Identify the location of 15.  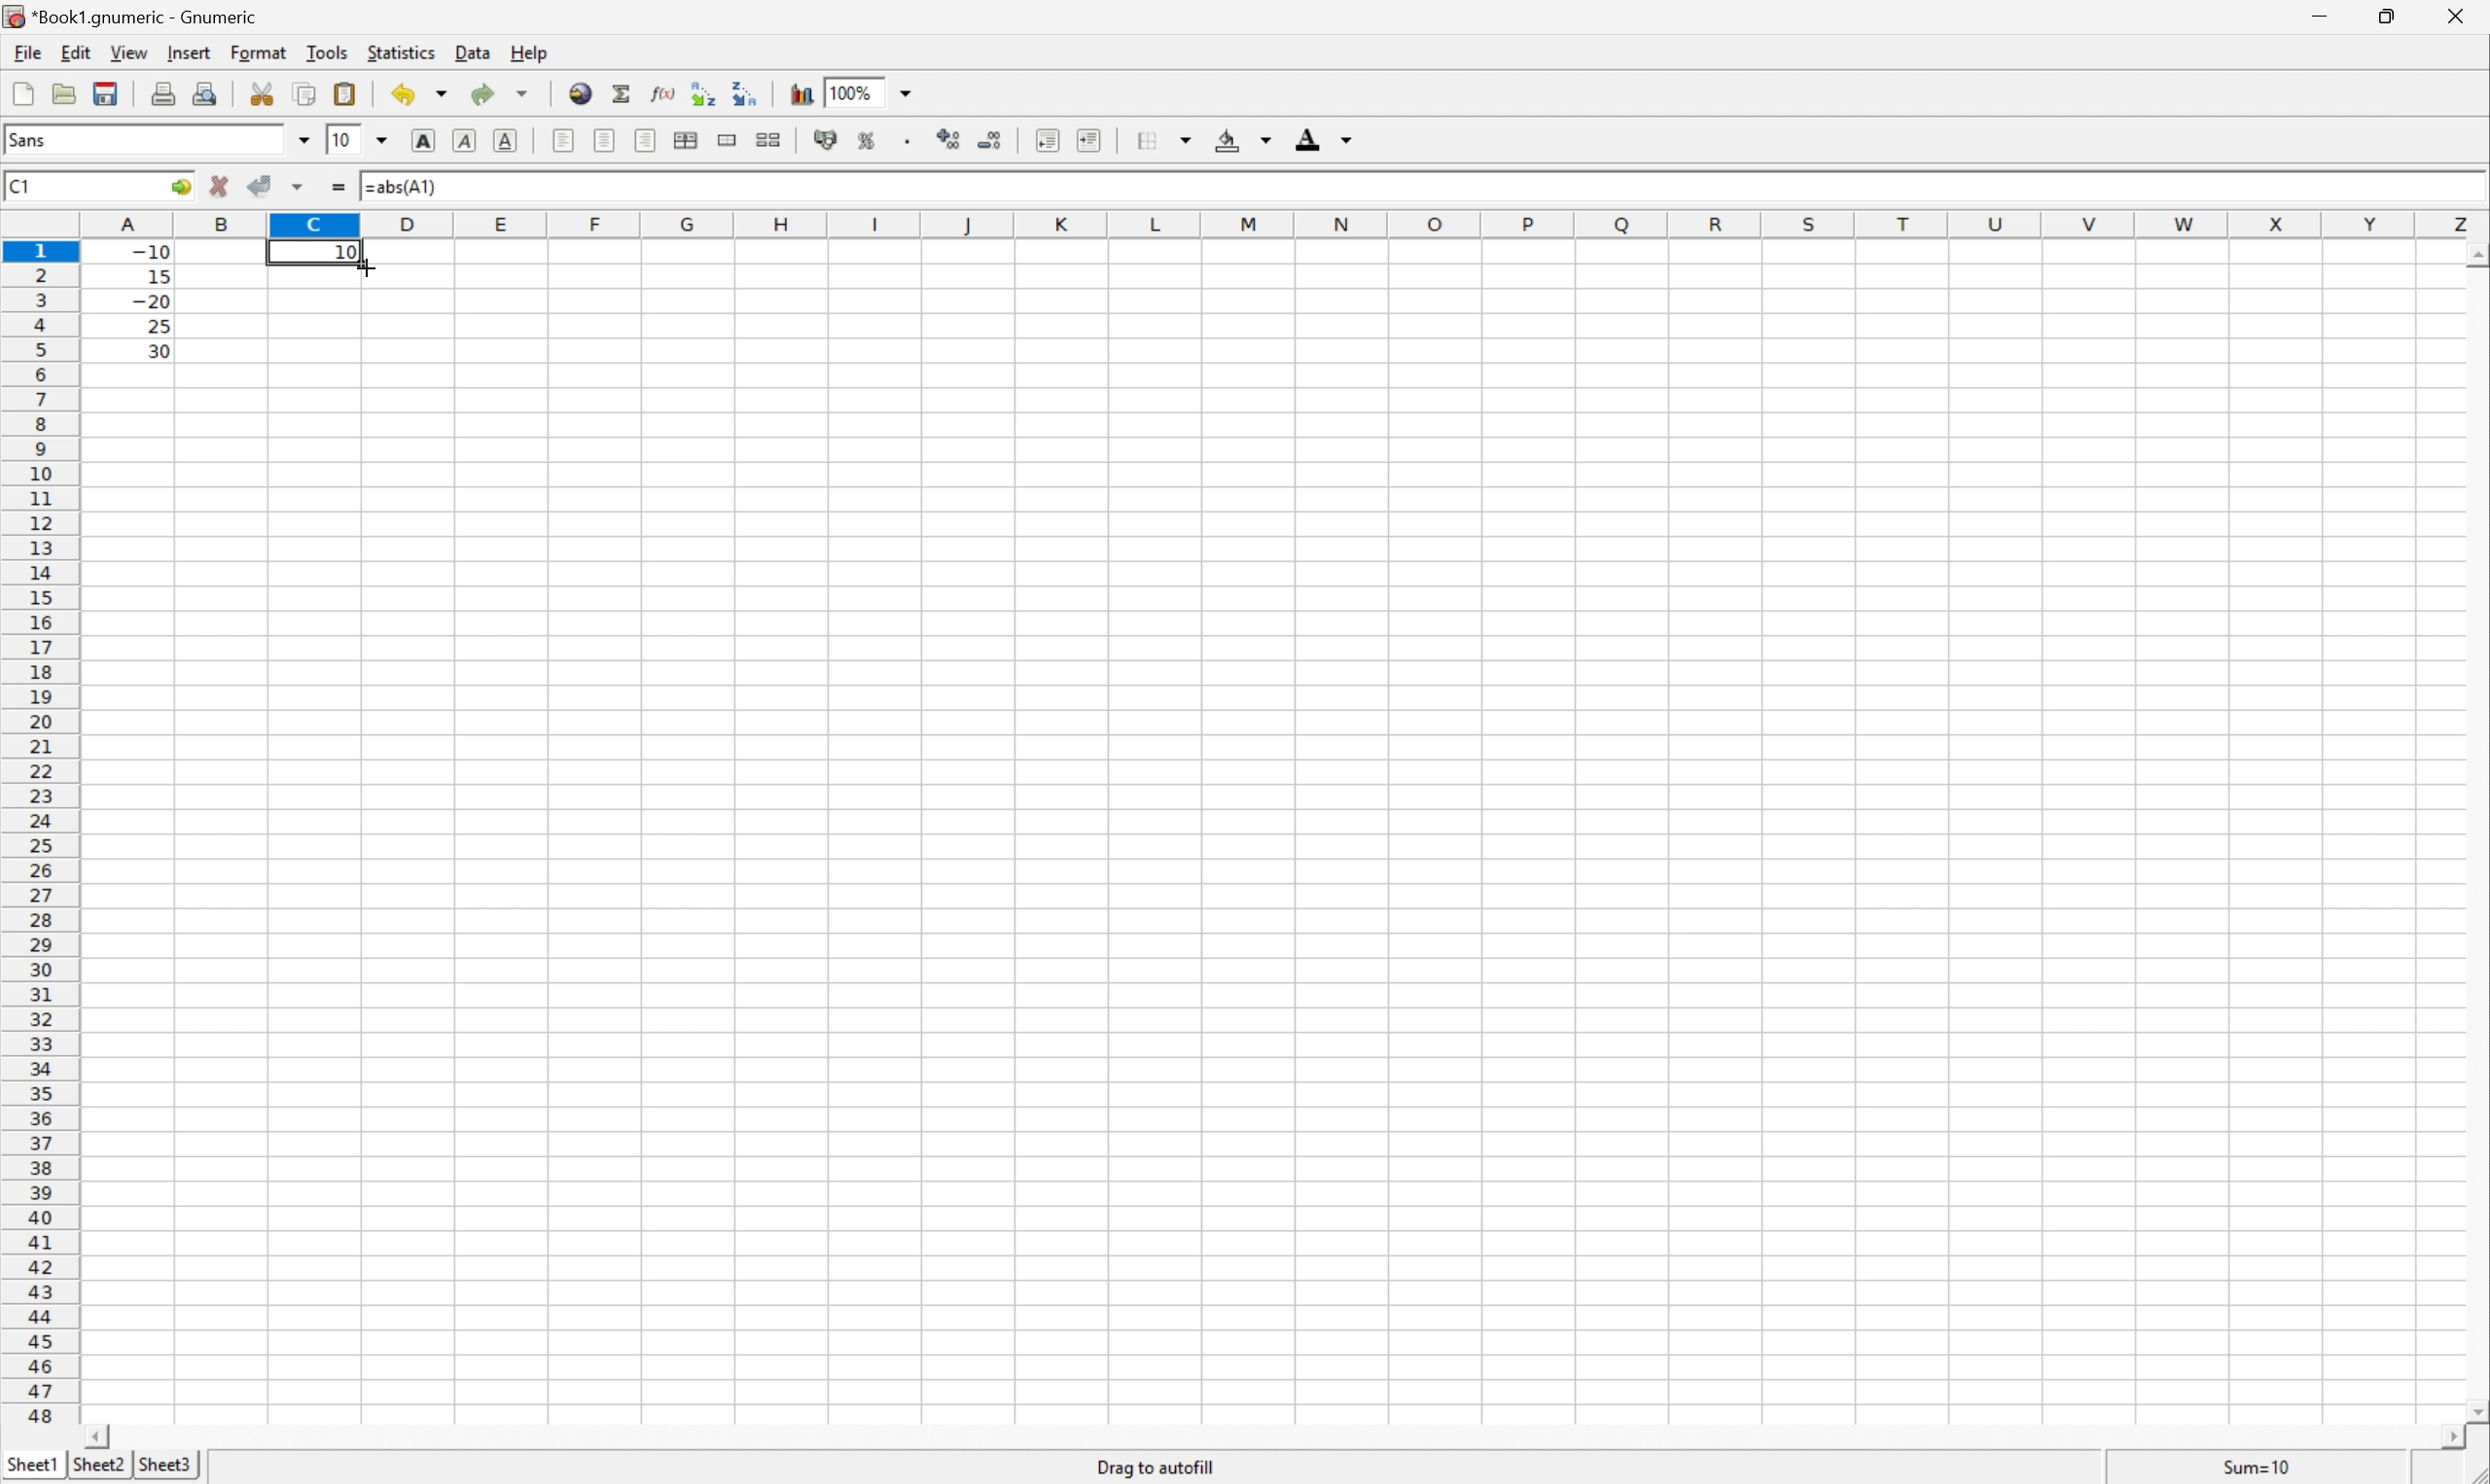
(153, 273).